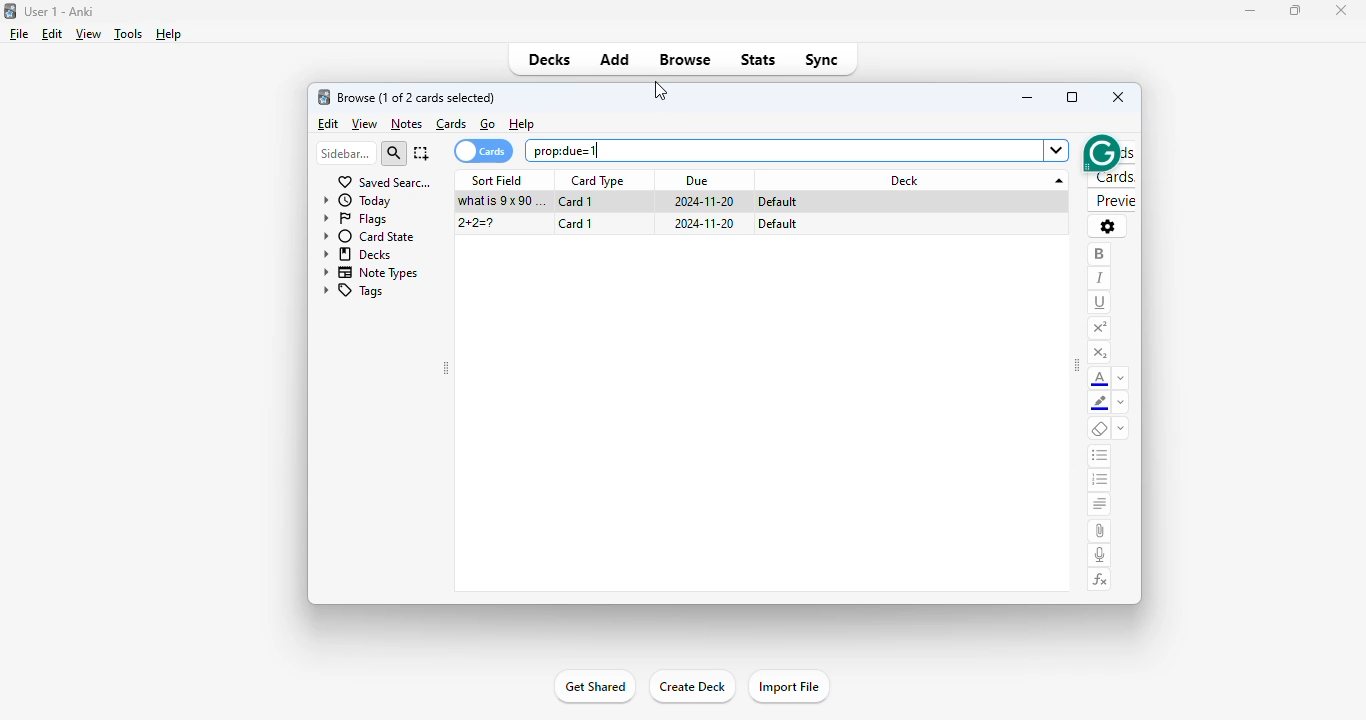  Describe the element at coordinates (346, 154) in the screenshot. I see `sidebar filter` at that location.